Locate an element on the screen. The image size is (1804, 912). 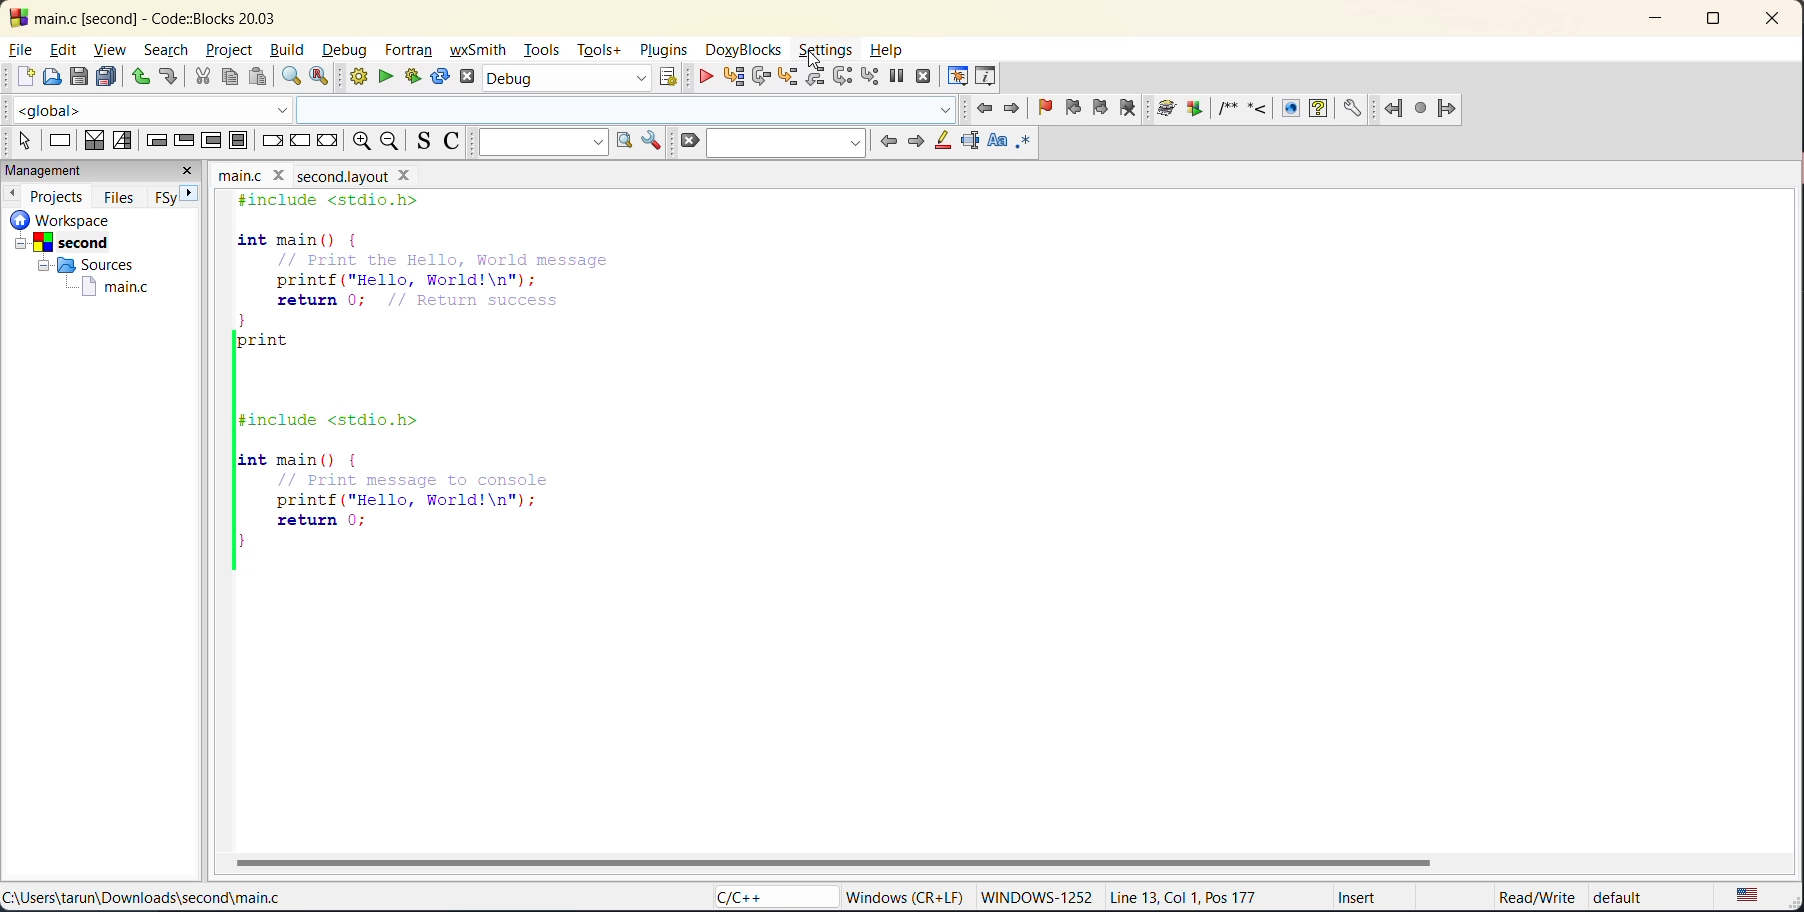
new is located at coordinates (19, 78).